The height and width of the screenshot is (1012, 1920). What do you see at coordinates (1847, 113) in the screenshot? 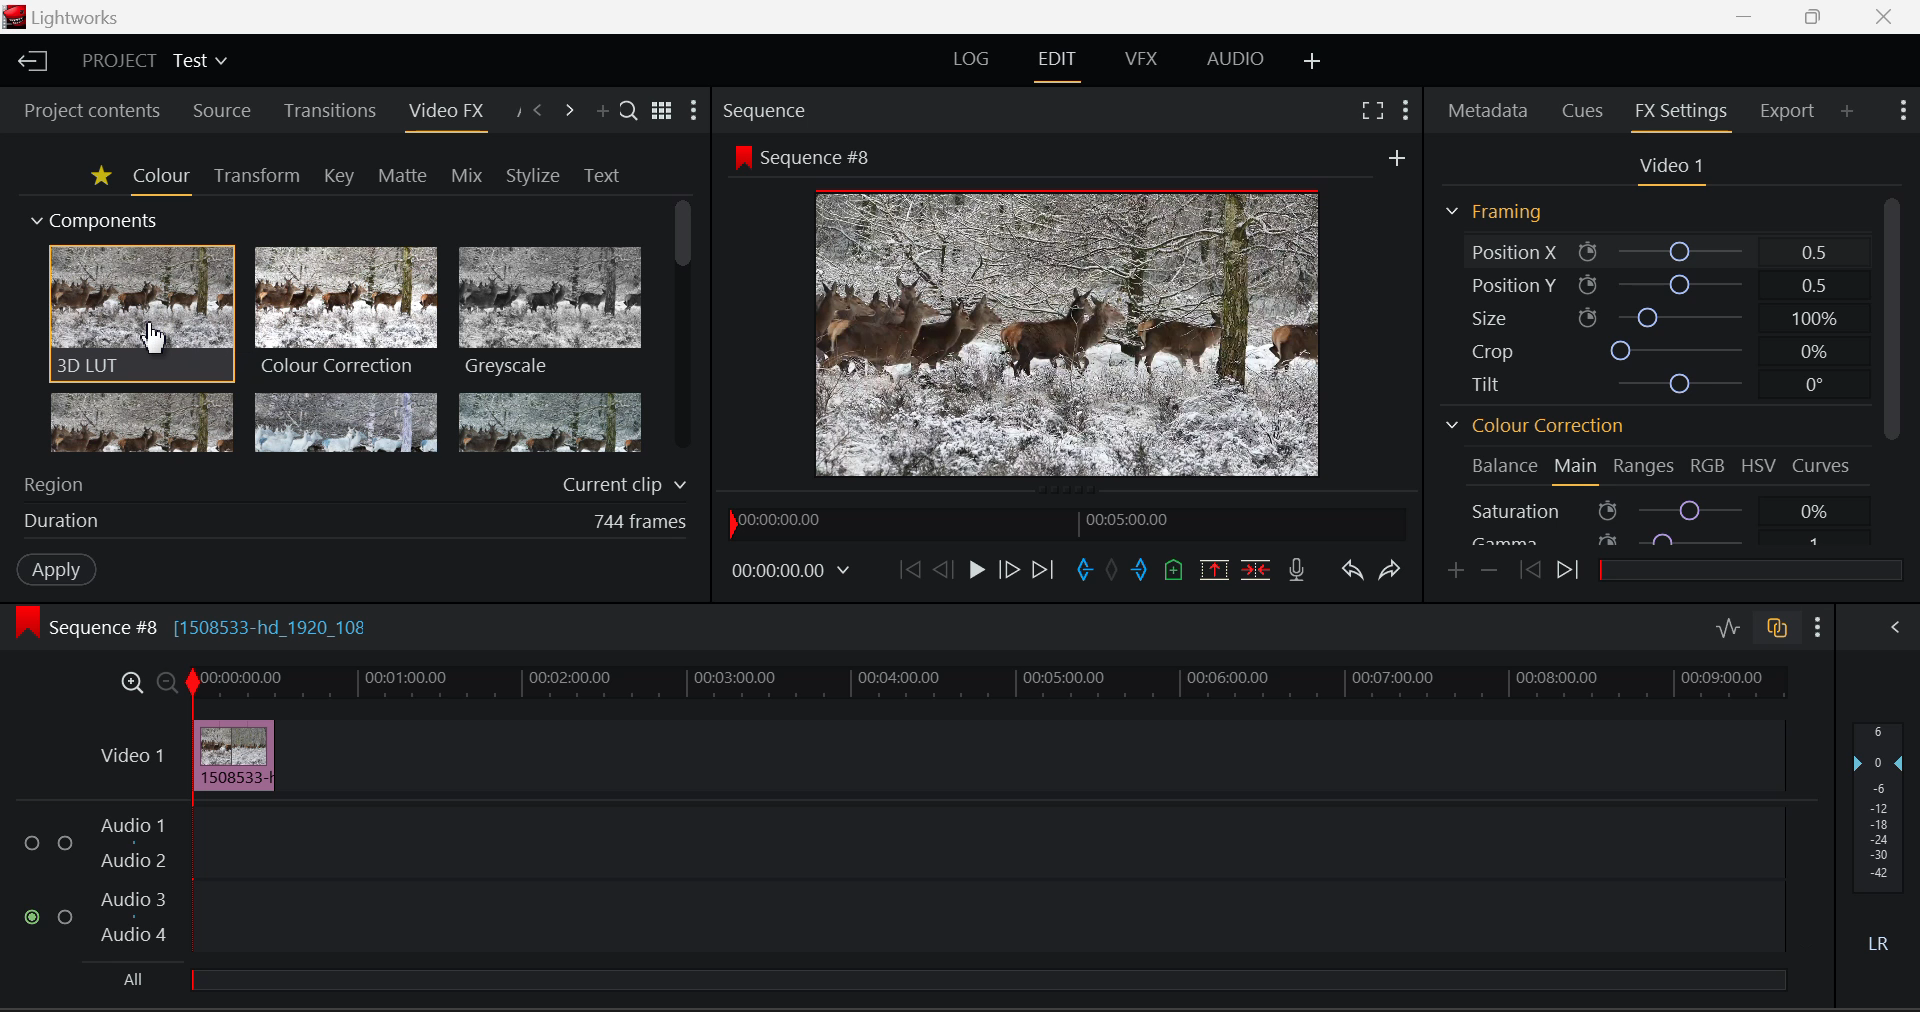
I see `Add Panel` at bounding box center [1847, 113].